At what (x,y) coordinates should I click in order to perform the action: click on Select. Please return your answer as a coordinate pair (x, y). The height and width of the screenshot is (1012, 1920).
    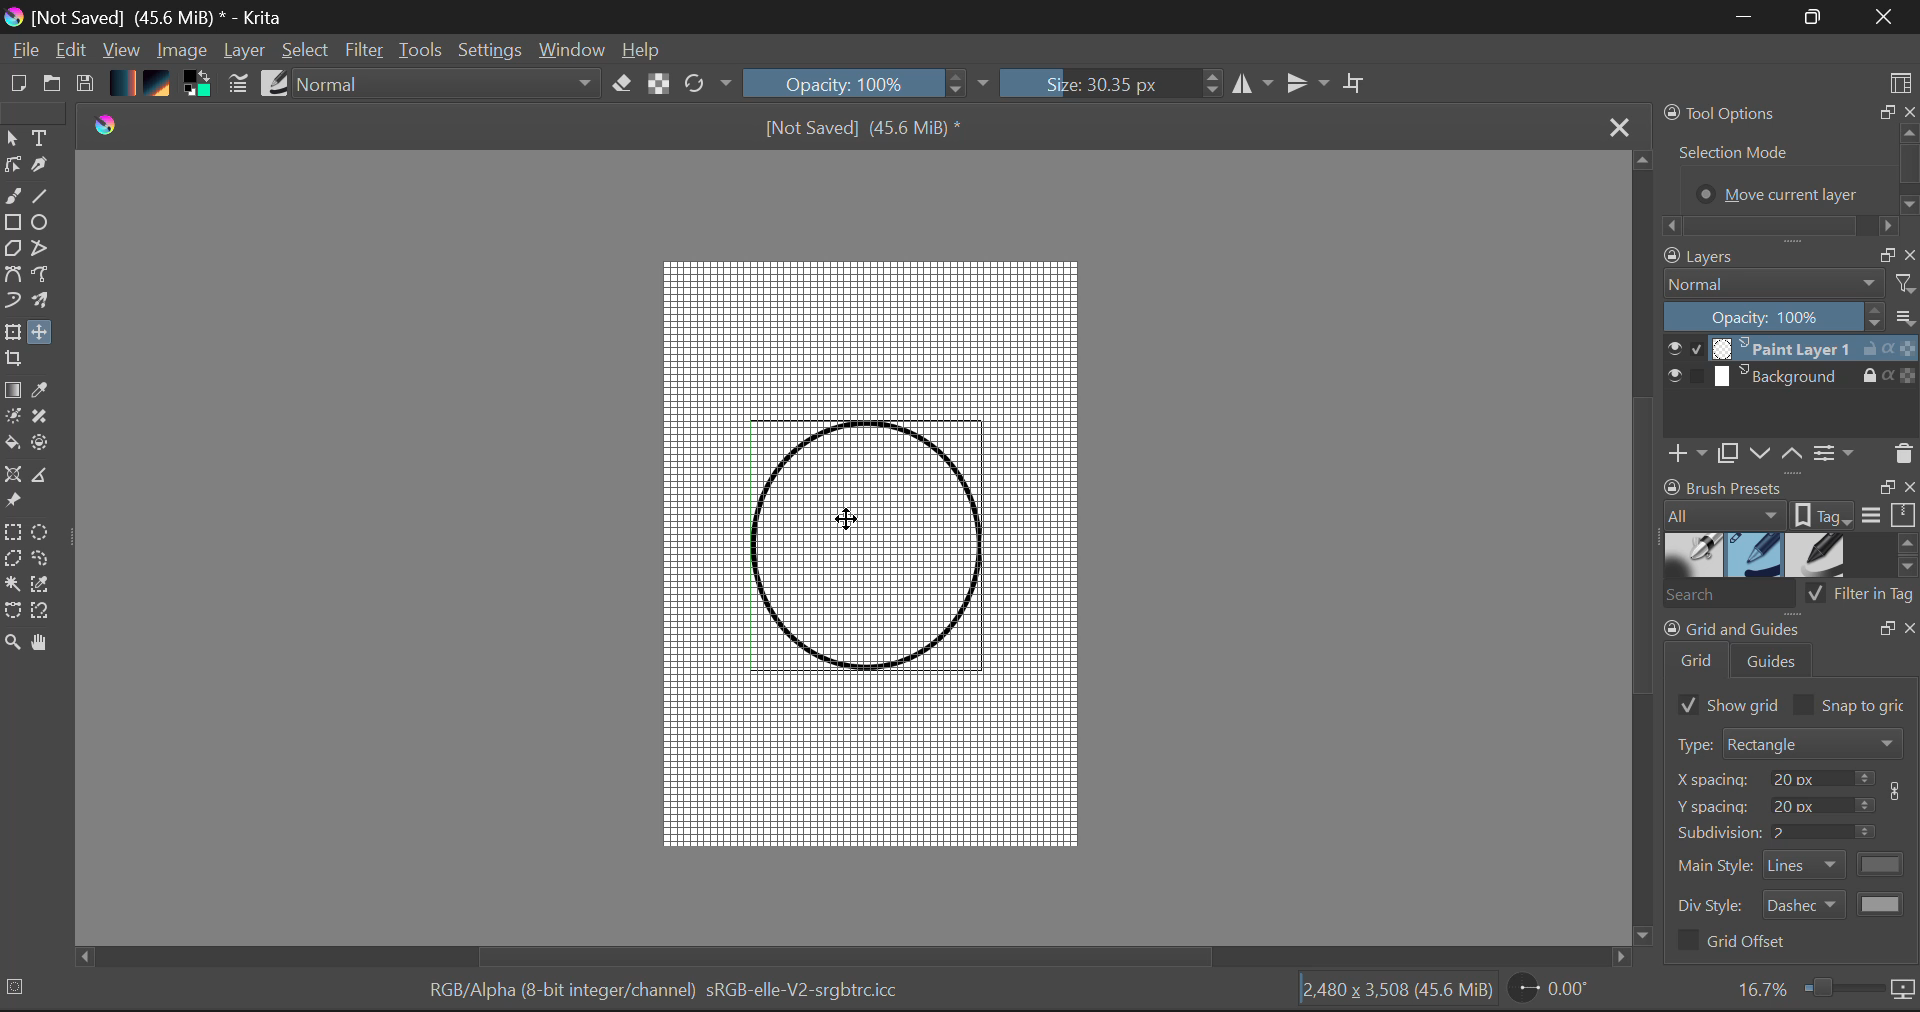
    Looking at the image, I should click on (13, 139).